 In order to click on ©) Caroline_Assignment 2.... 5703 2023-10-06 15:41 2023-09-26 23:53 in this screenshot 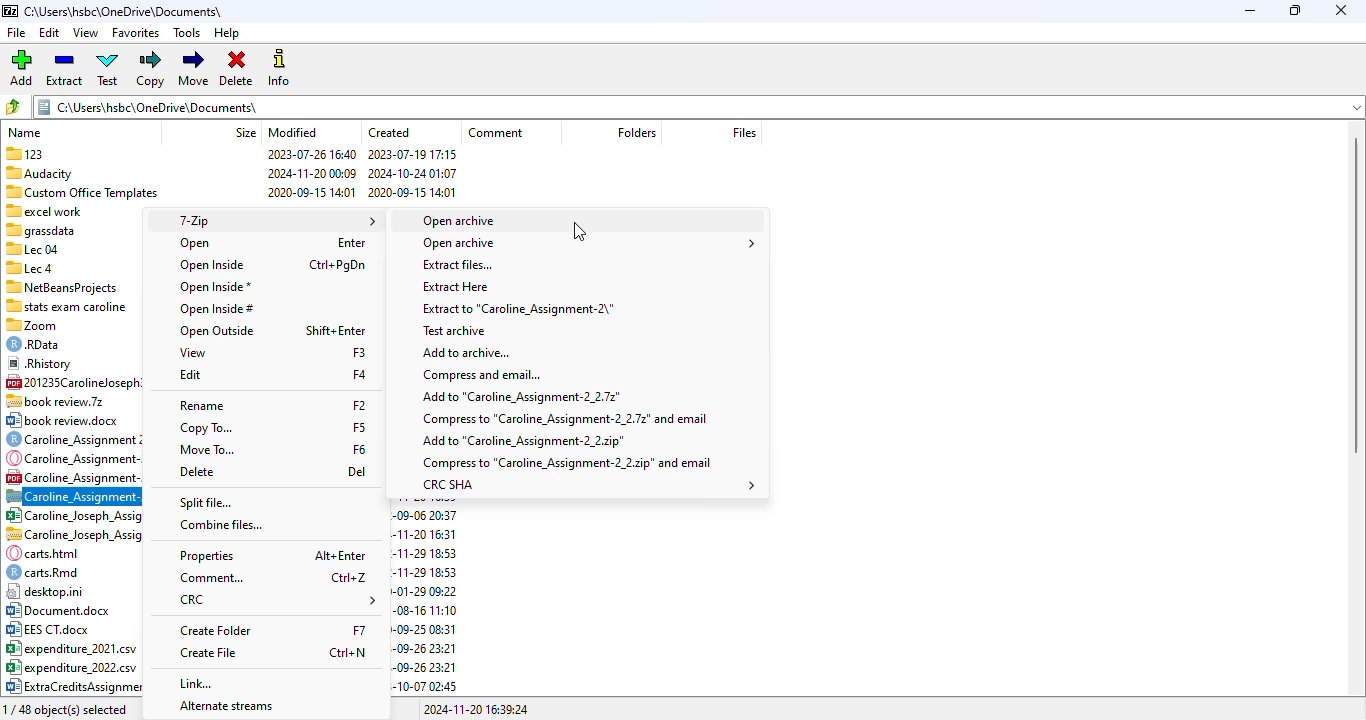, I will do `click(74, 438)`.